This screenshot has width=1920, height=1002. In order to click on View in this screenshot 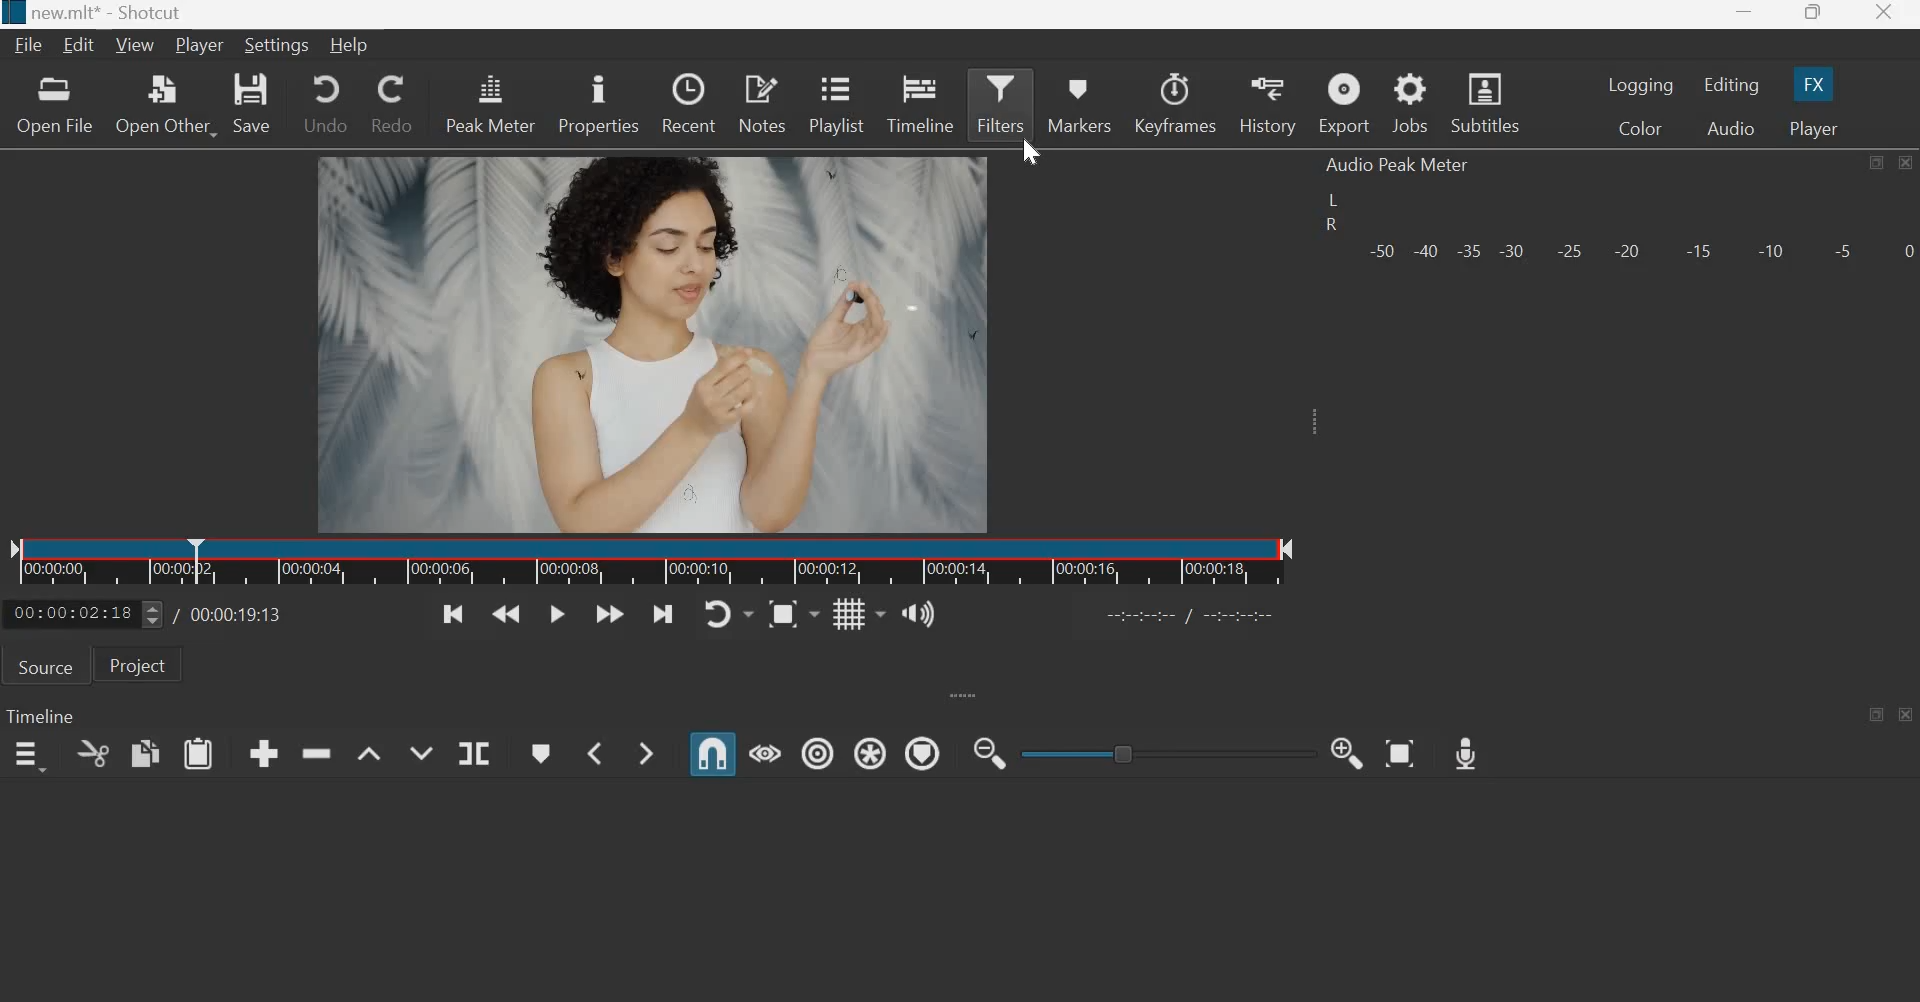, I will do `click(134, 47)`.